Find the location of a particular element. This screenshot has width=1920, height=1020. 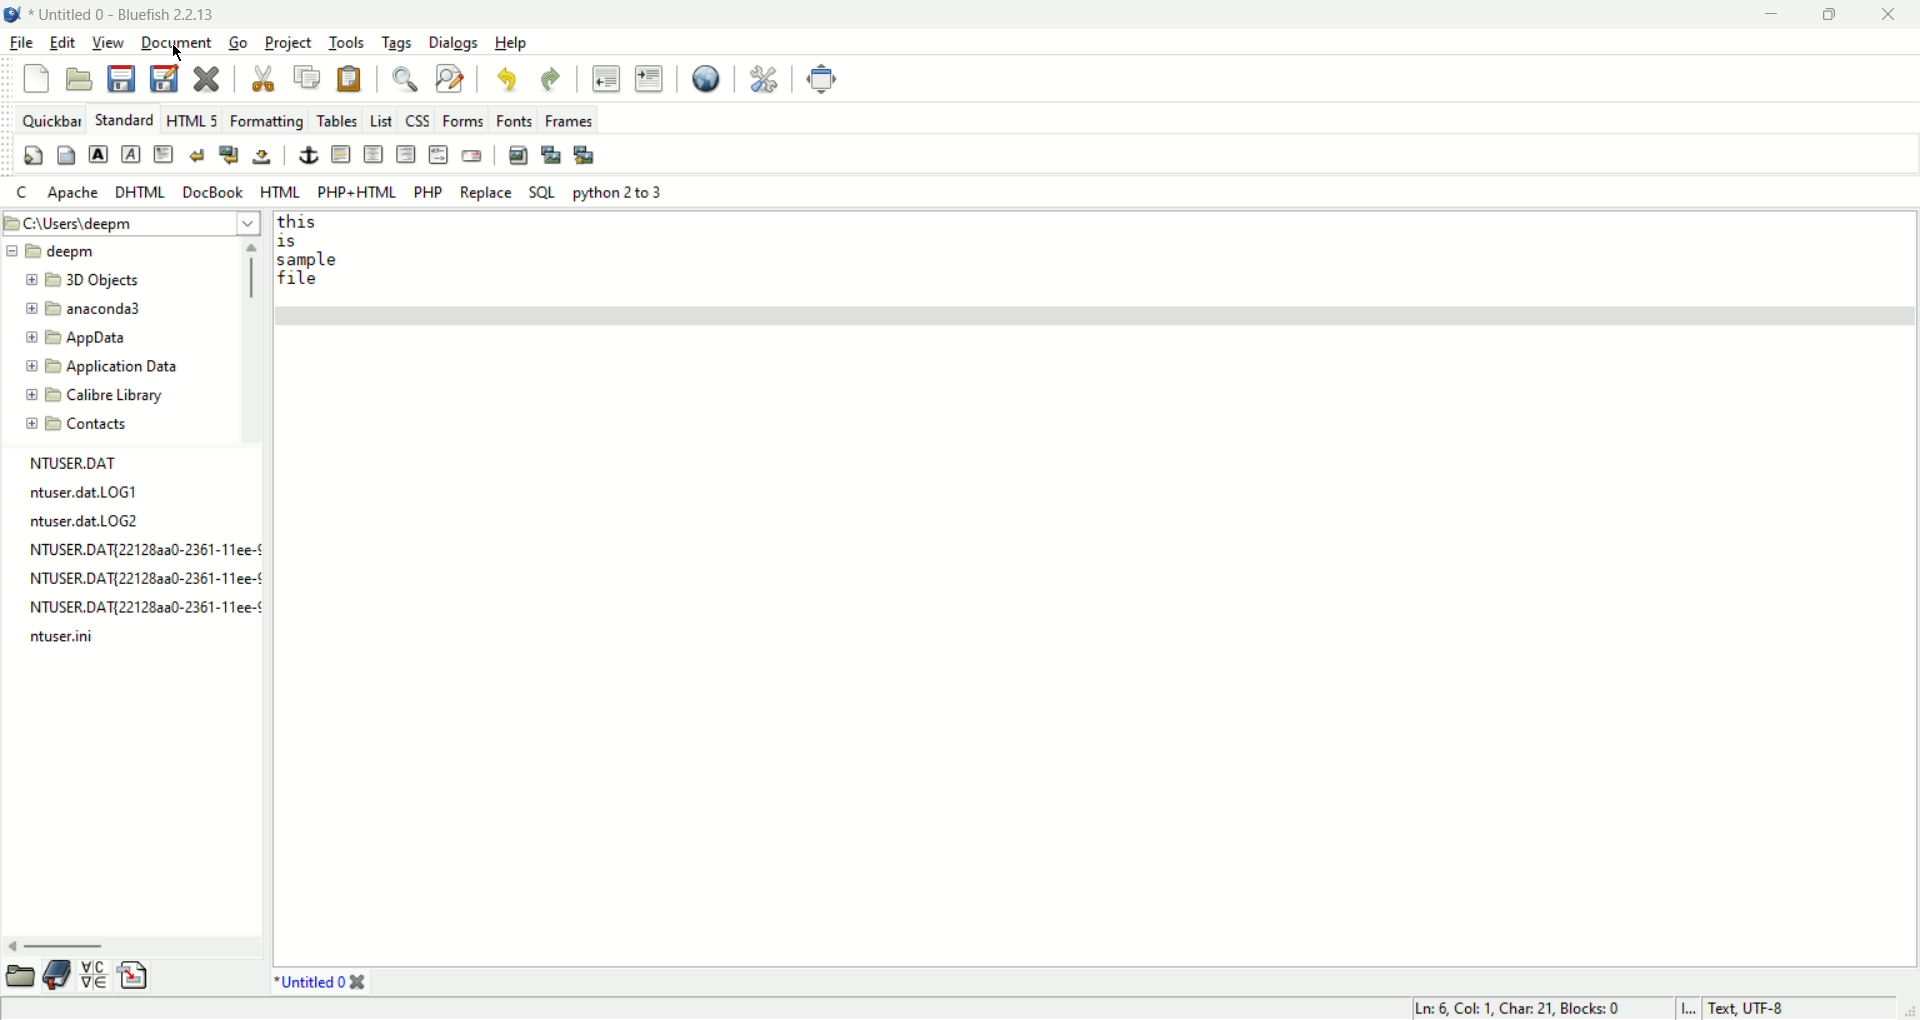

save as is located at coordinates (167, 78).